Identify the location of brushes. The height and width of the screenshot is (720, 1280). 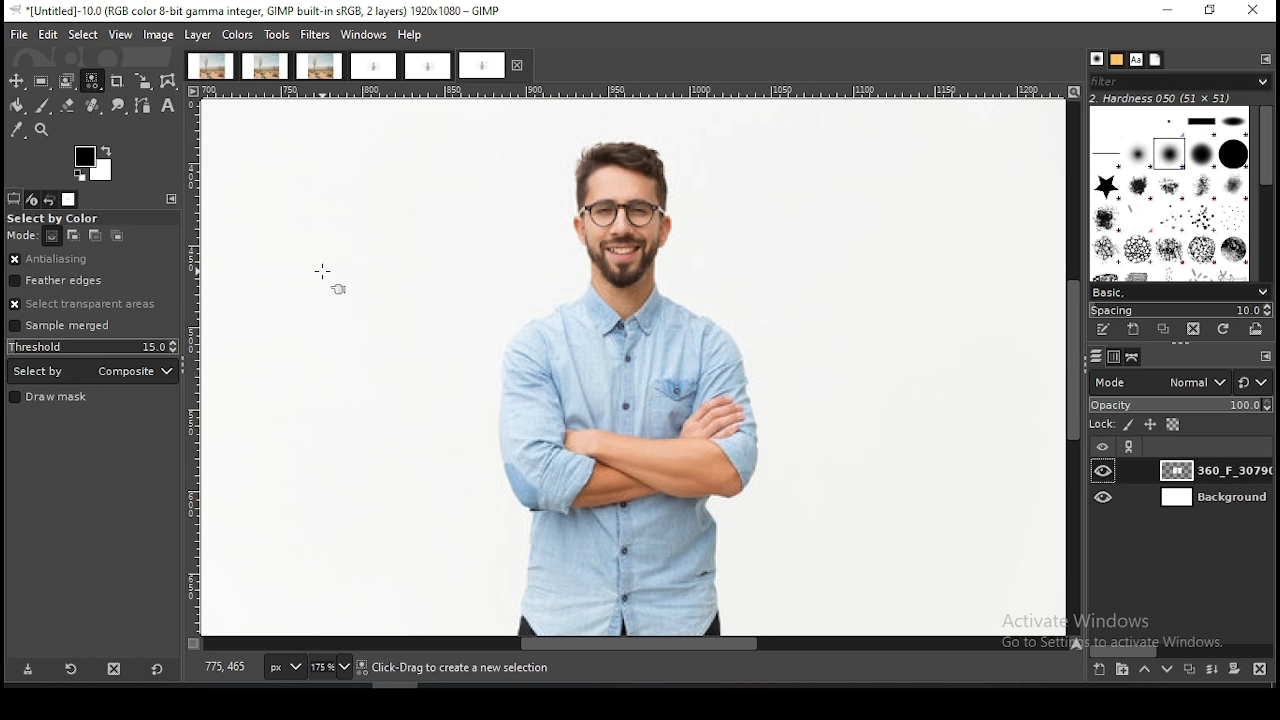
(1096, 59).